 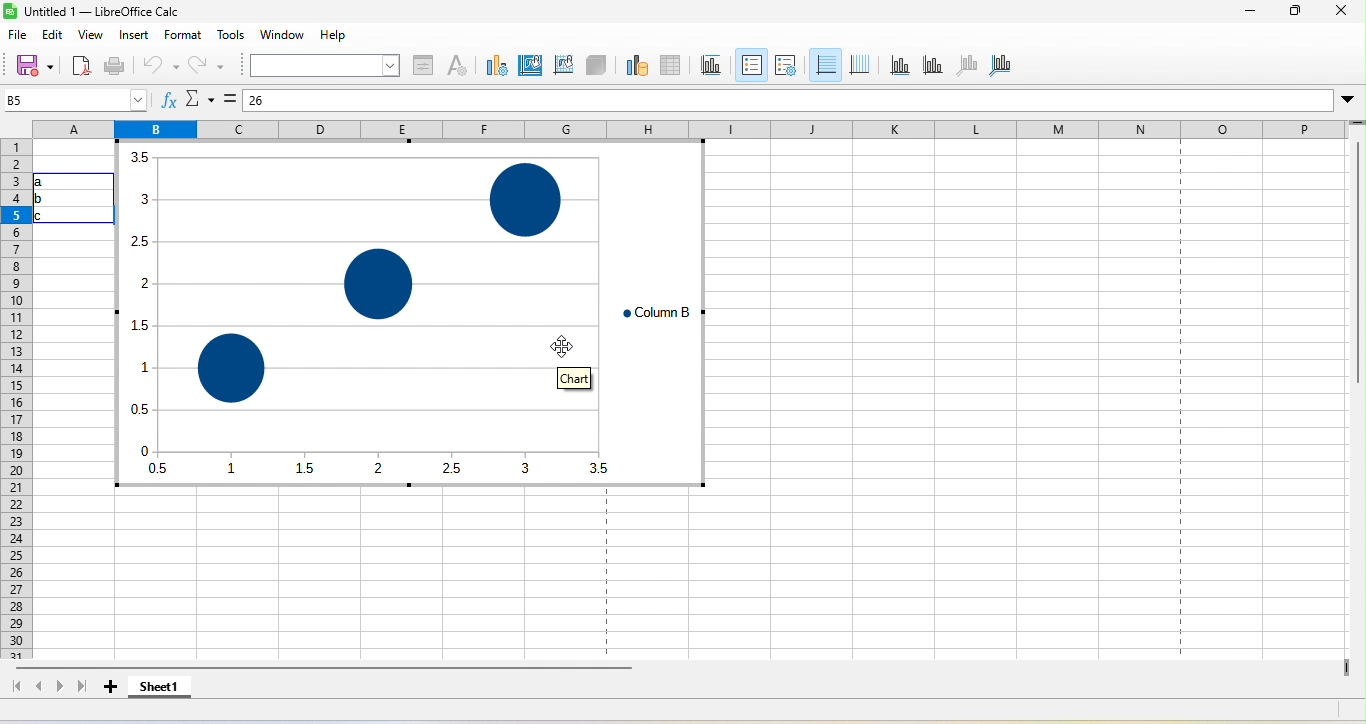 I want to click on data range, so click(x=635, y=65).